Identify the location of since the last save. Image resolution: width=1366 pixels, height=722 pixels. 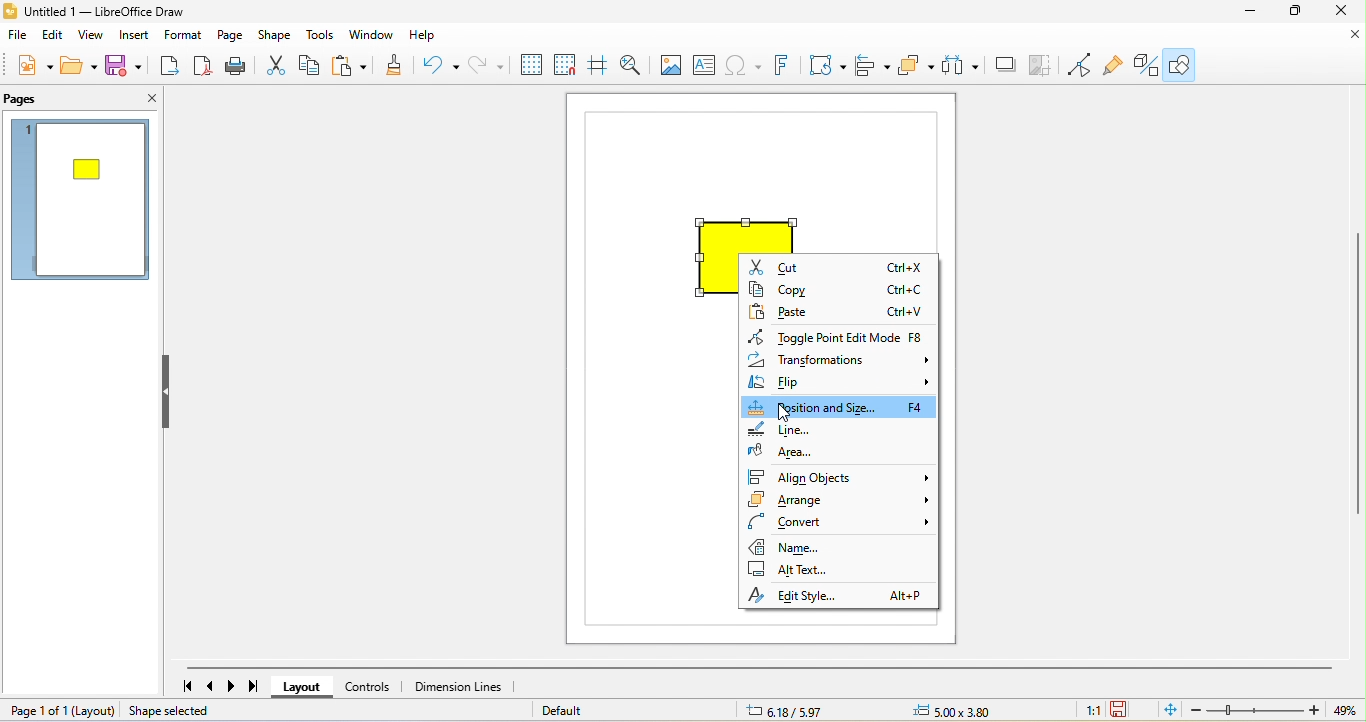
(1123, 710).